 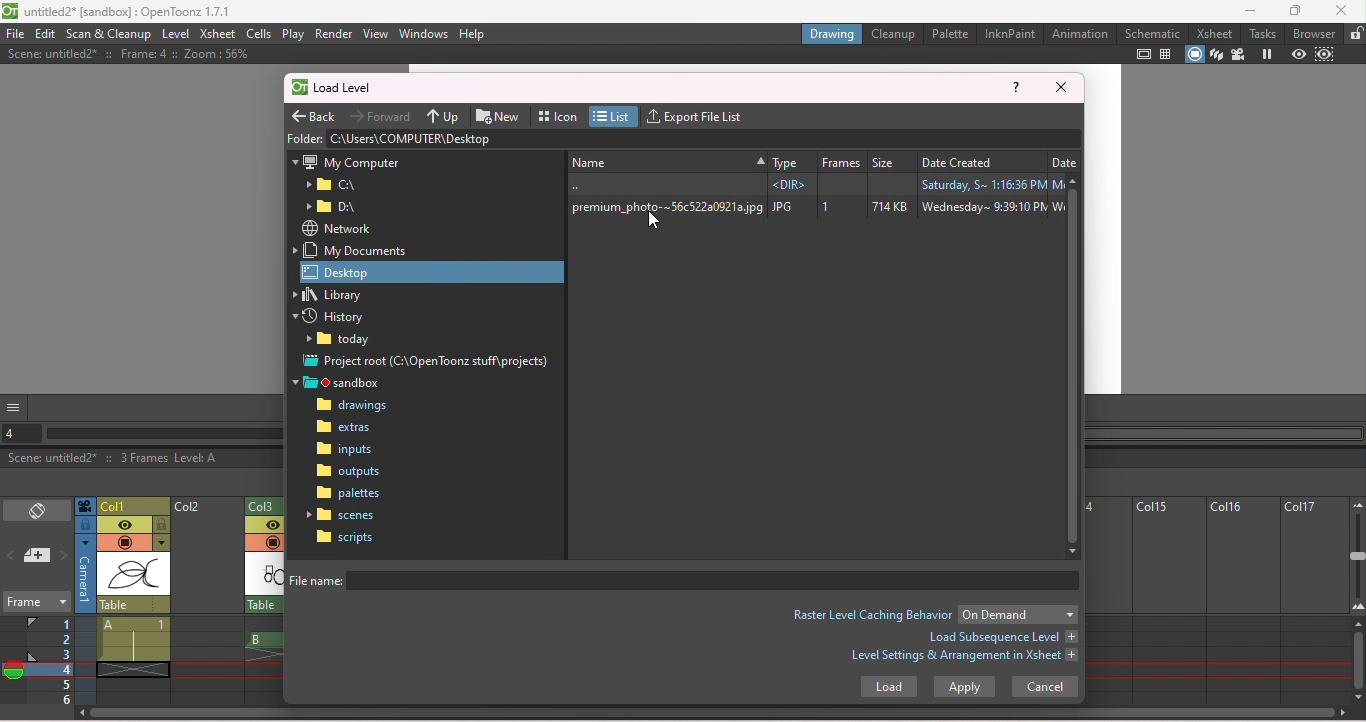 What do you see at coordinates (965, 658) in the screenshot?
I see `Level settings & Arrangement in Xsheet` at bounding box center [965, 658].